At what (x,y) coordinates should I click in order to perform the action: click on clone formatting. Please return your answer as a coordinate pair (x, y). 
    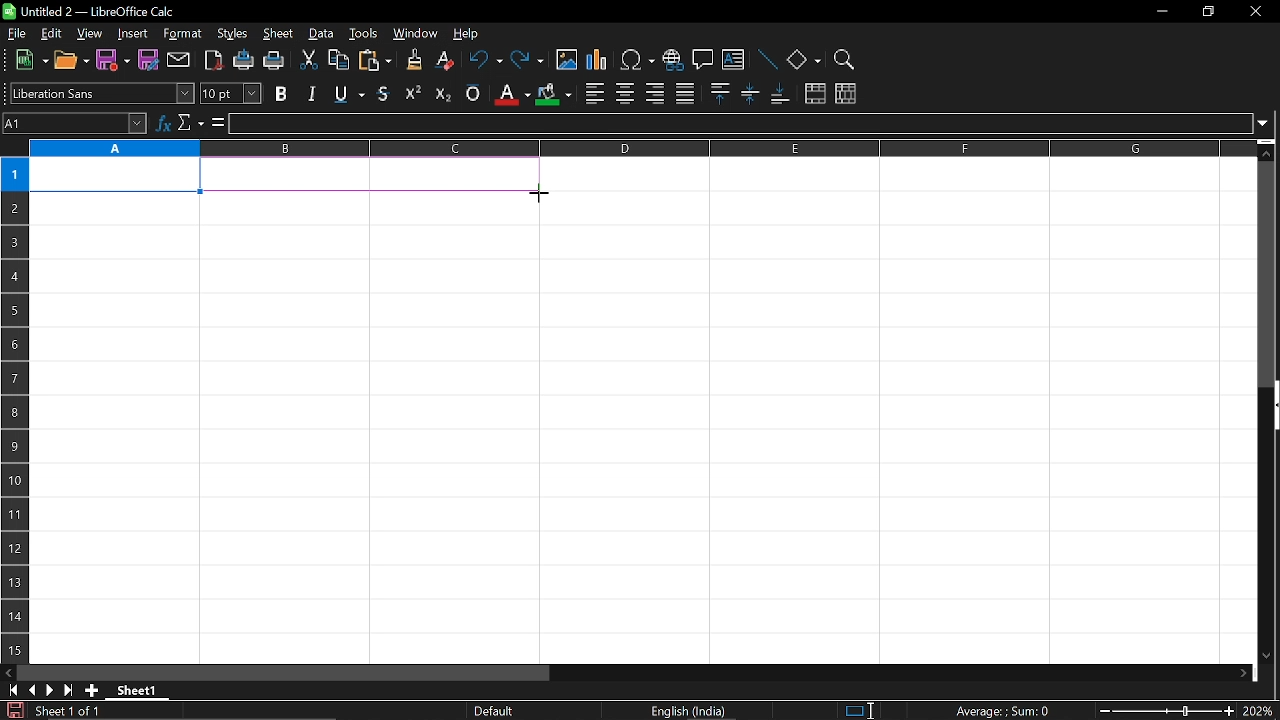
    Looking at the image, I should click on (409, 60).